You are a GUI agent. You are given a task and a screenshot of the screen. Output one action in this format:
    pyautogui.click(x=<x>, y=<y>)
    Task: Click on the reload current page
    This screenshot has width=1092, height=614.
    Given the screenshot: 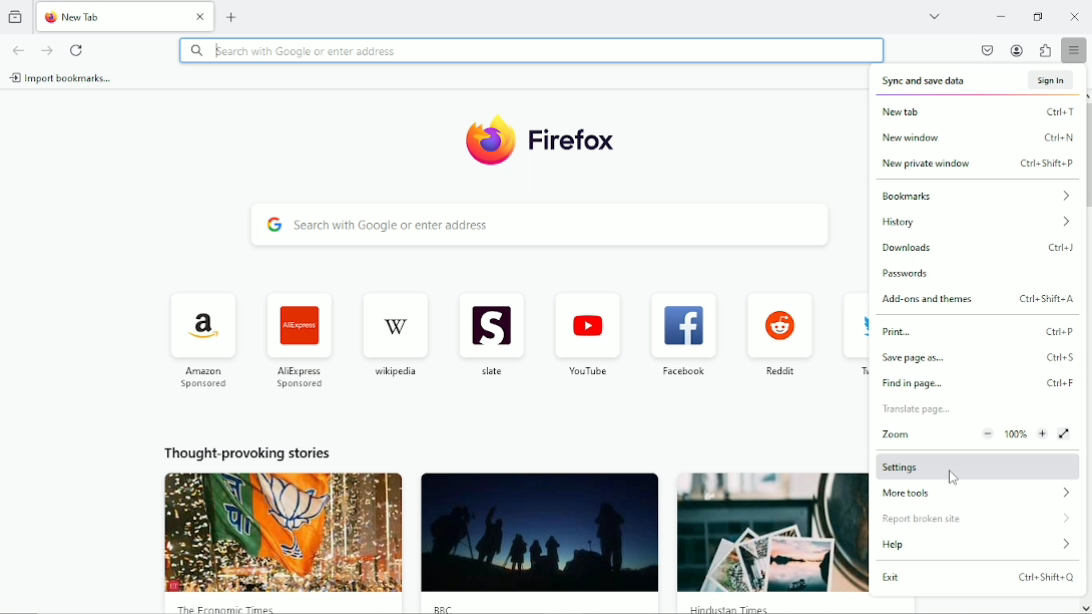 What is the action you would take?
    pyautogui.click(x=77, y=49)
    